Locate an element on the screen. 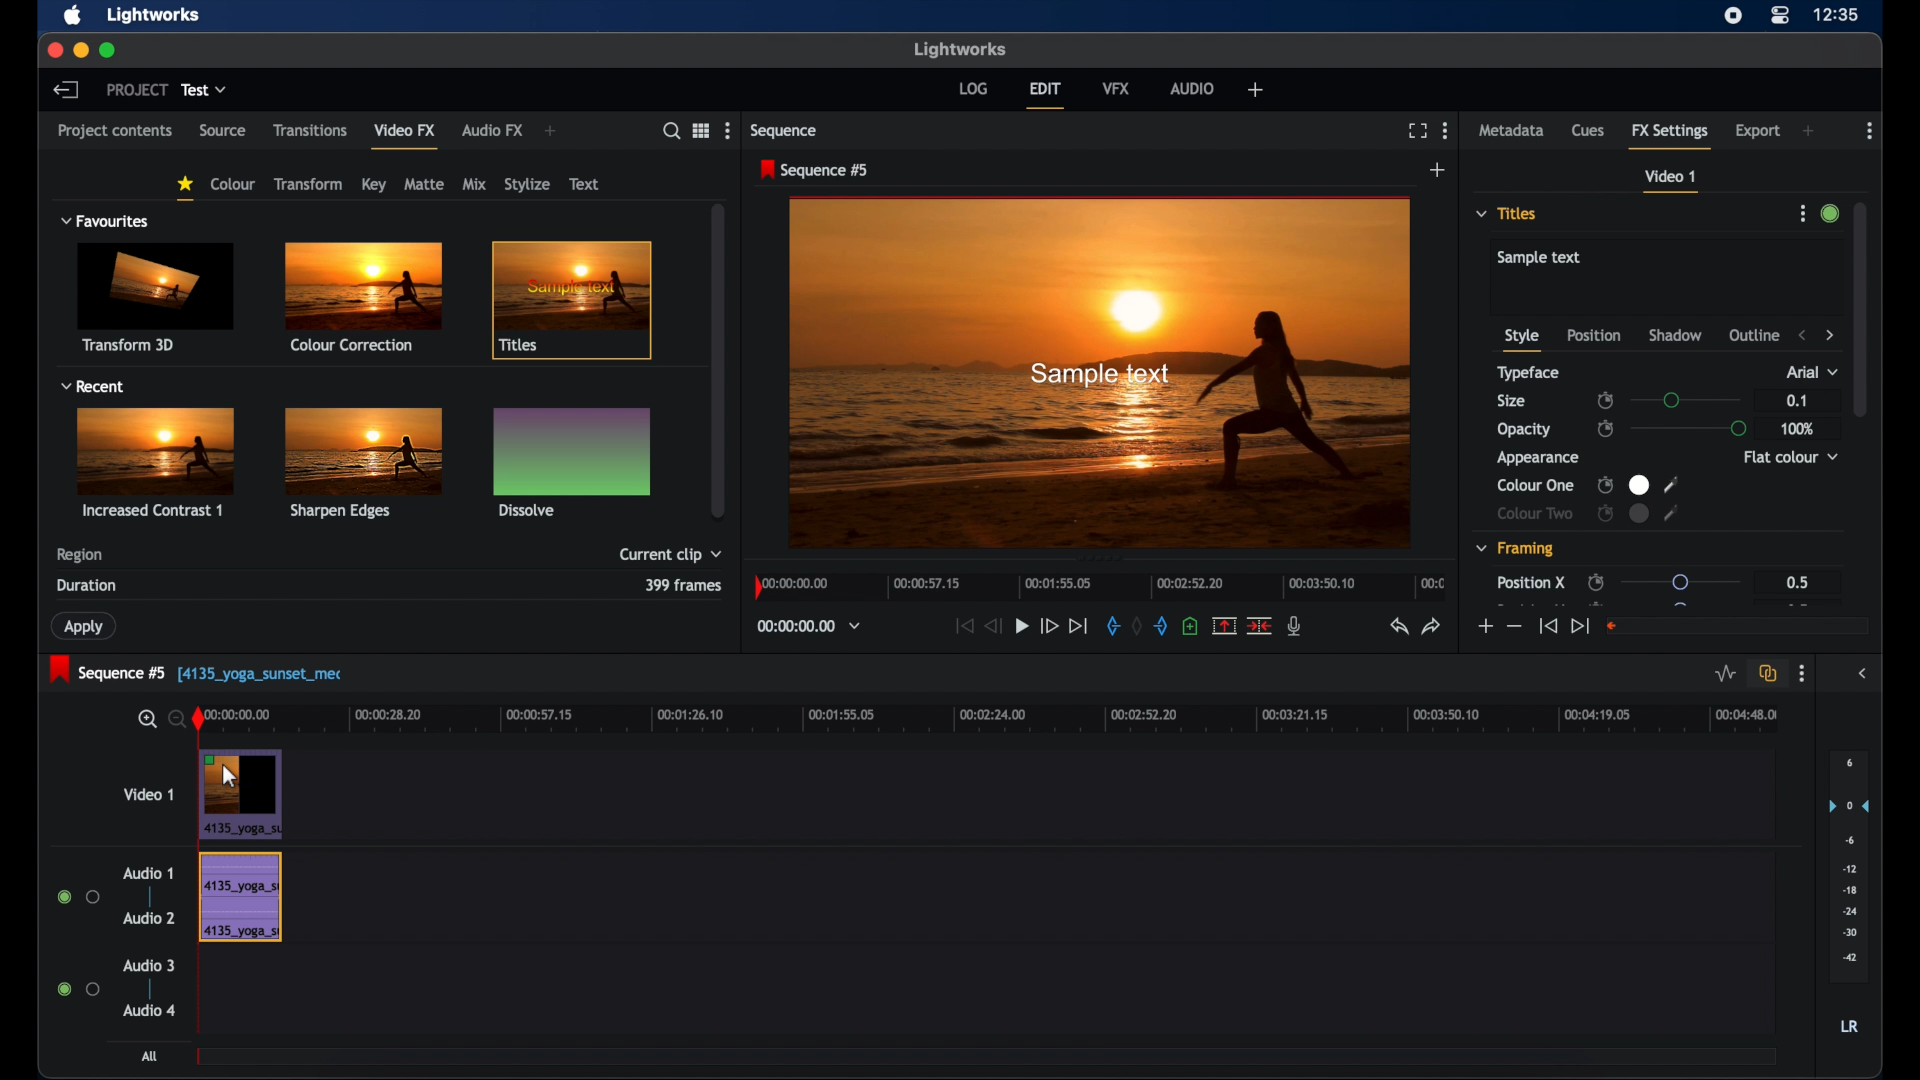 The height and width of the screenshot is (1080, 1920). color picker tool is located at coordinates (1674, 514).